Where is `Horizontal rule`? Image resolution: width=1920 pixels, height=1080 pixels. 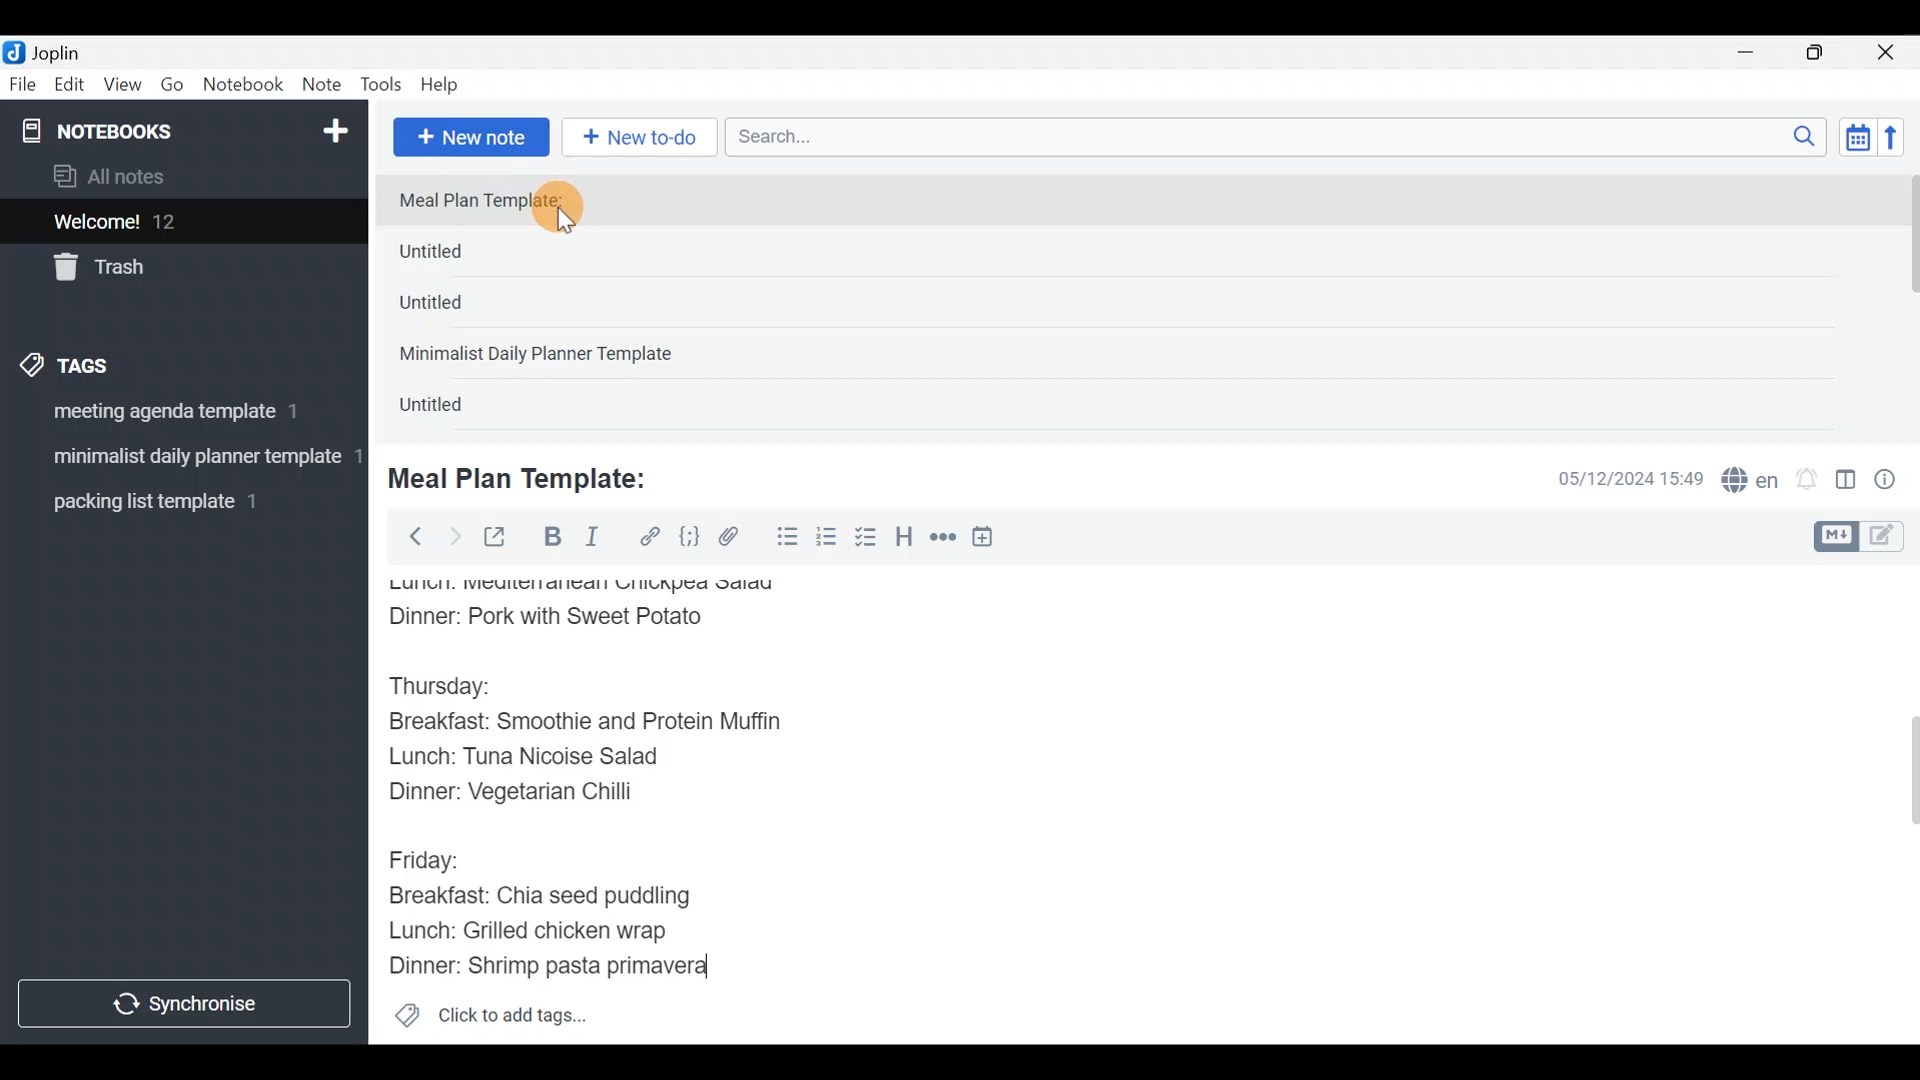
Horizontal rule is located at coordinates (943, 539).